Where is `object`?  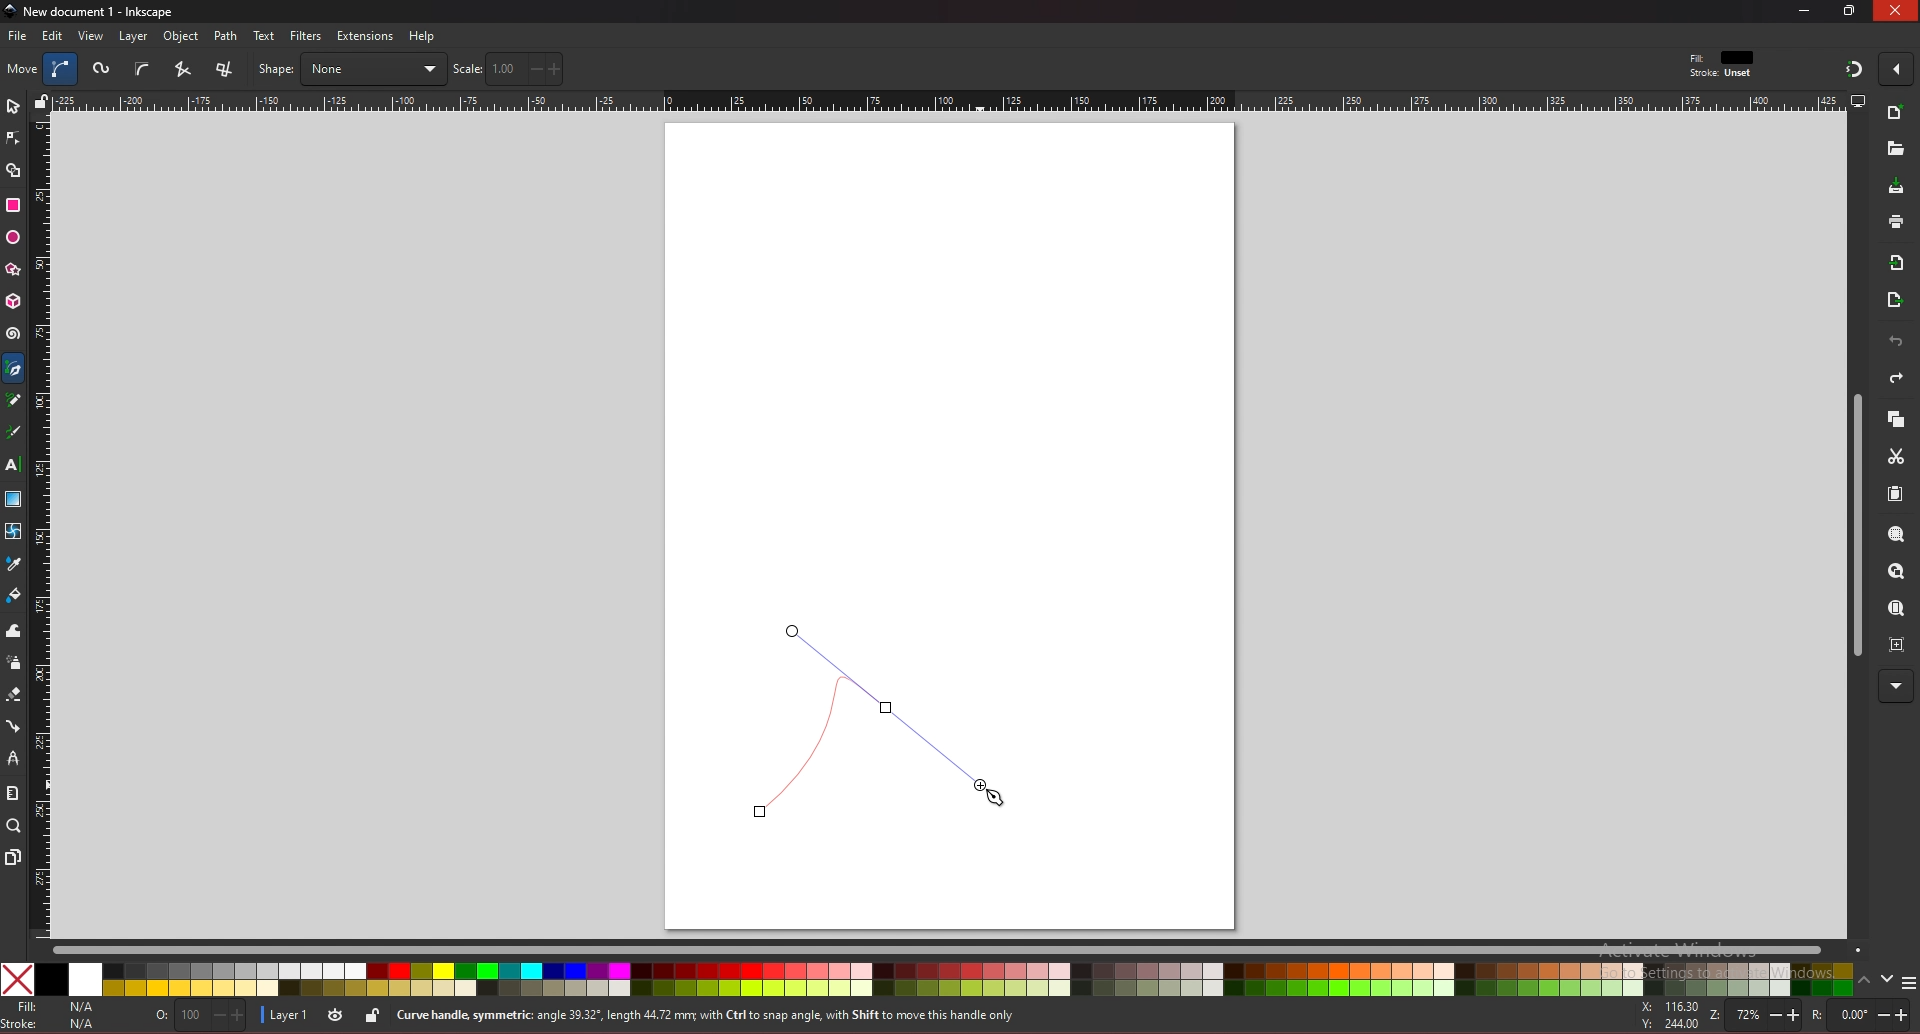 object is located at coordinates (184, 37).